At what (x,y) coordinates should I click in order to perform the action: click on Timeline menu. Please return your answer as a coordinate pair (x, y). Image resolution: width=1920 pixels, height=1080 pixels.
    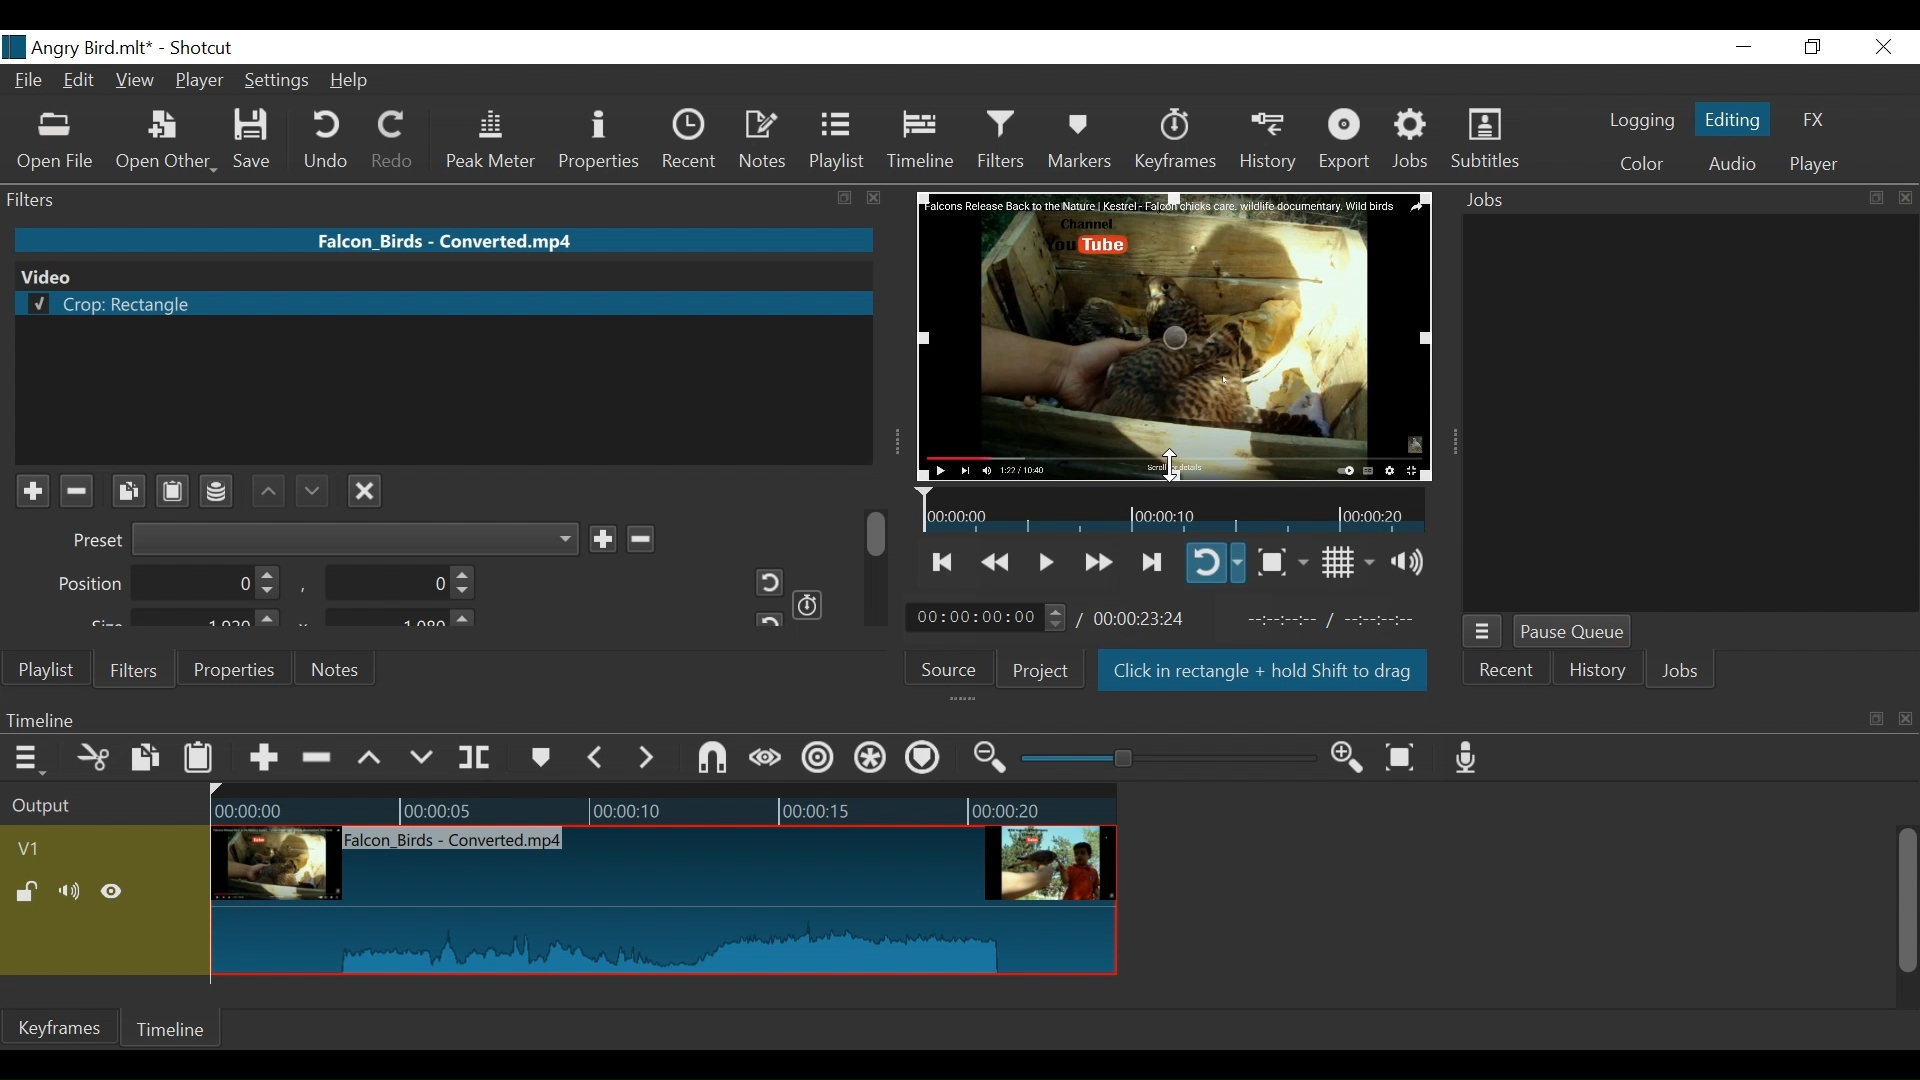
    Looking at the image, I should click on (32, 757).